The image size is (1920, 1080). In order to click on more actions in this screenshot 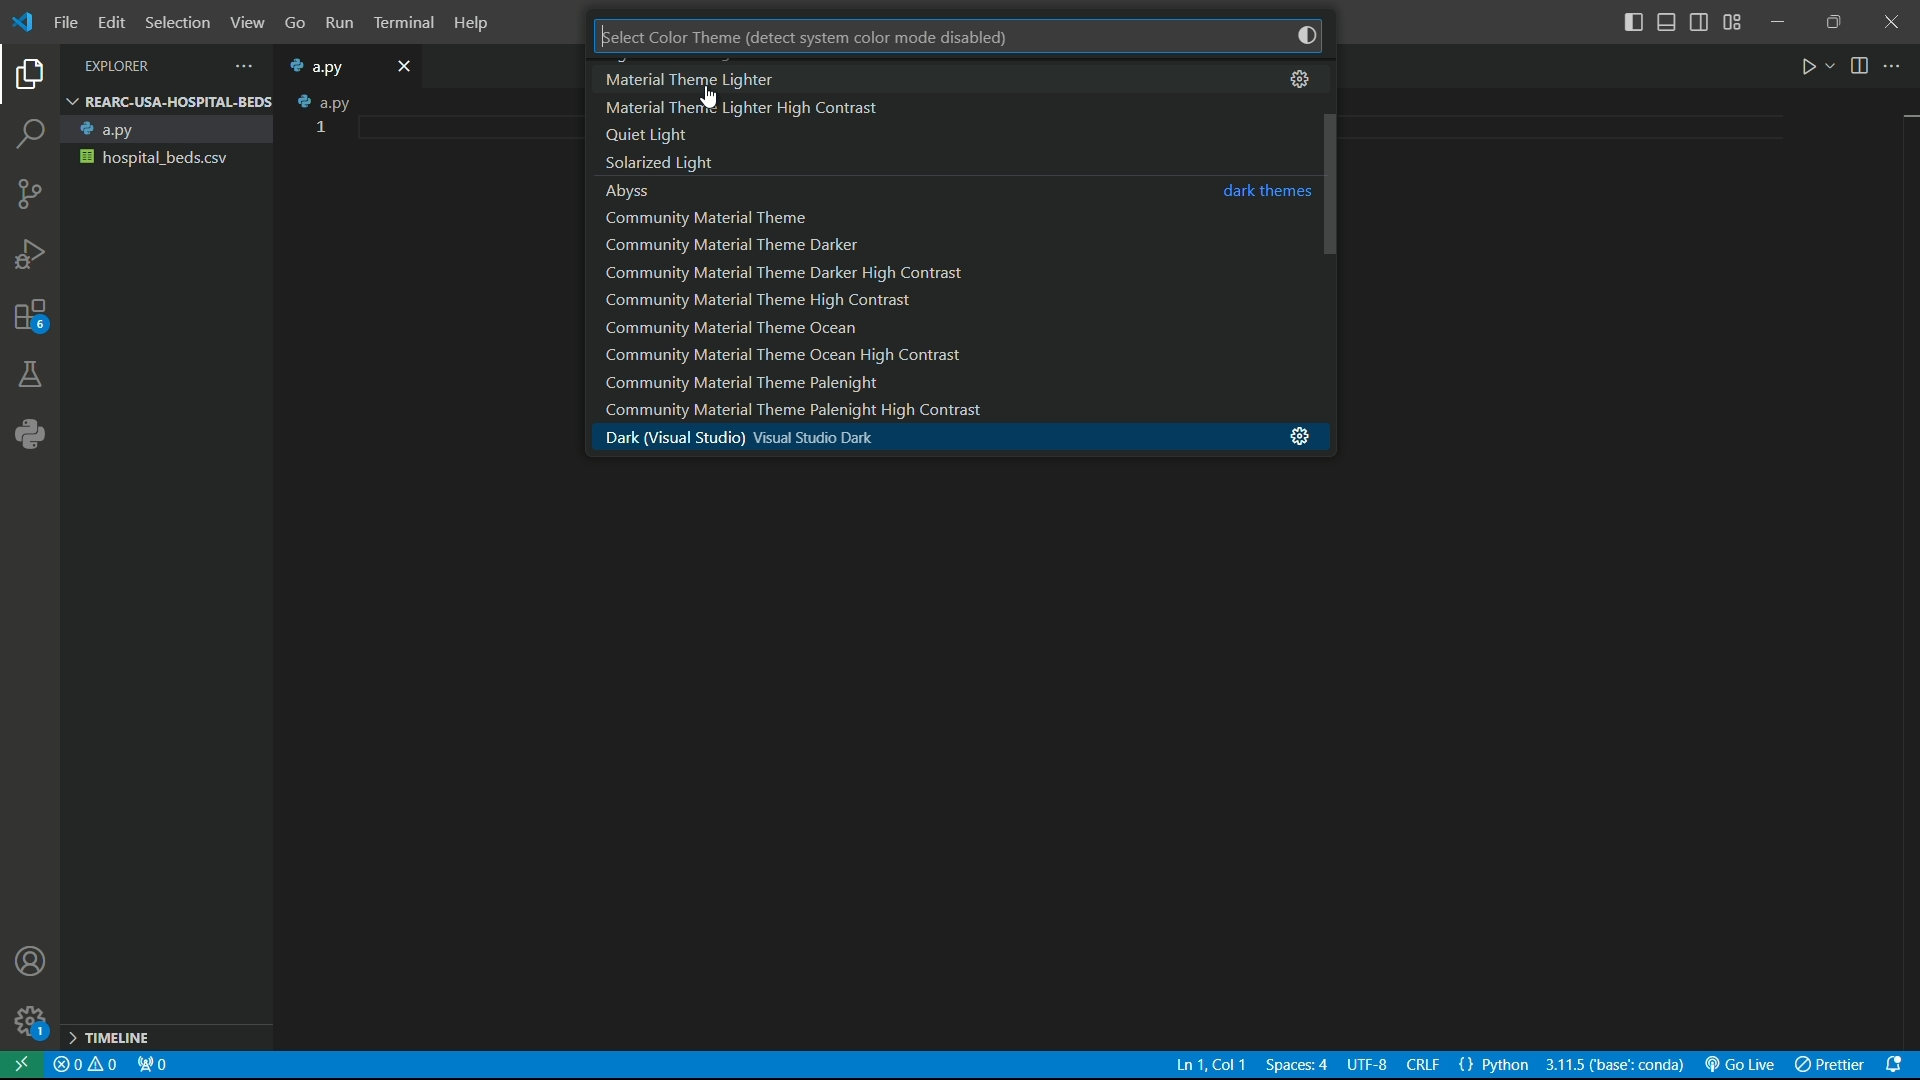, I will do `click(1895, 66)`.